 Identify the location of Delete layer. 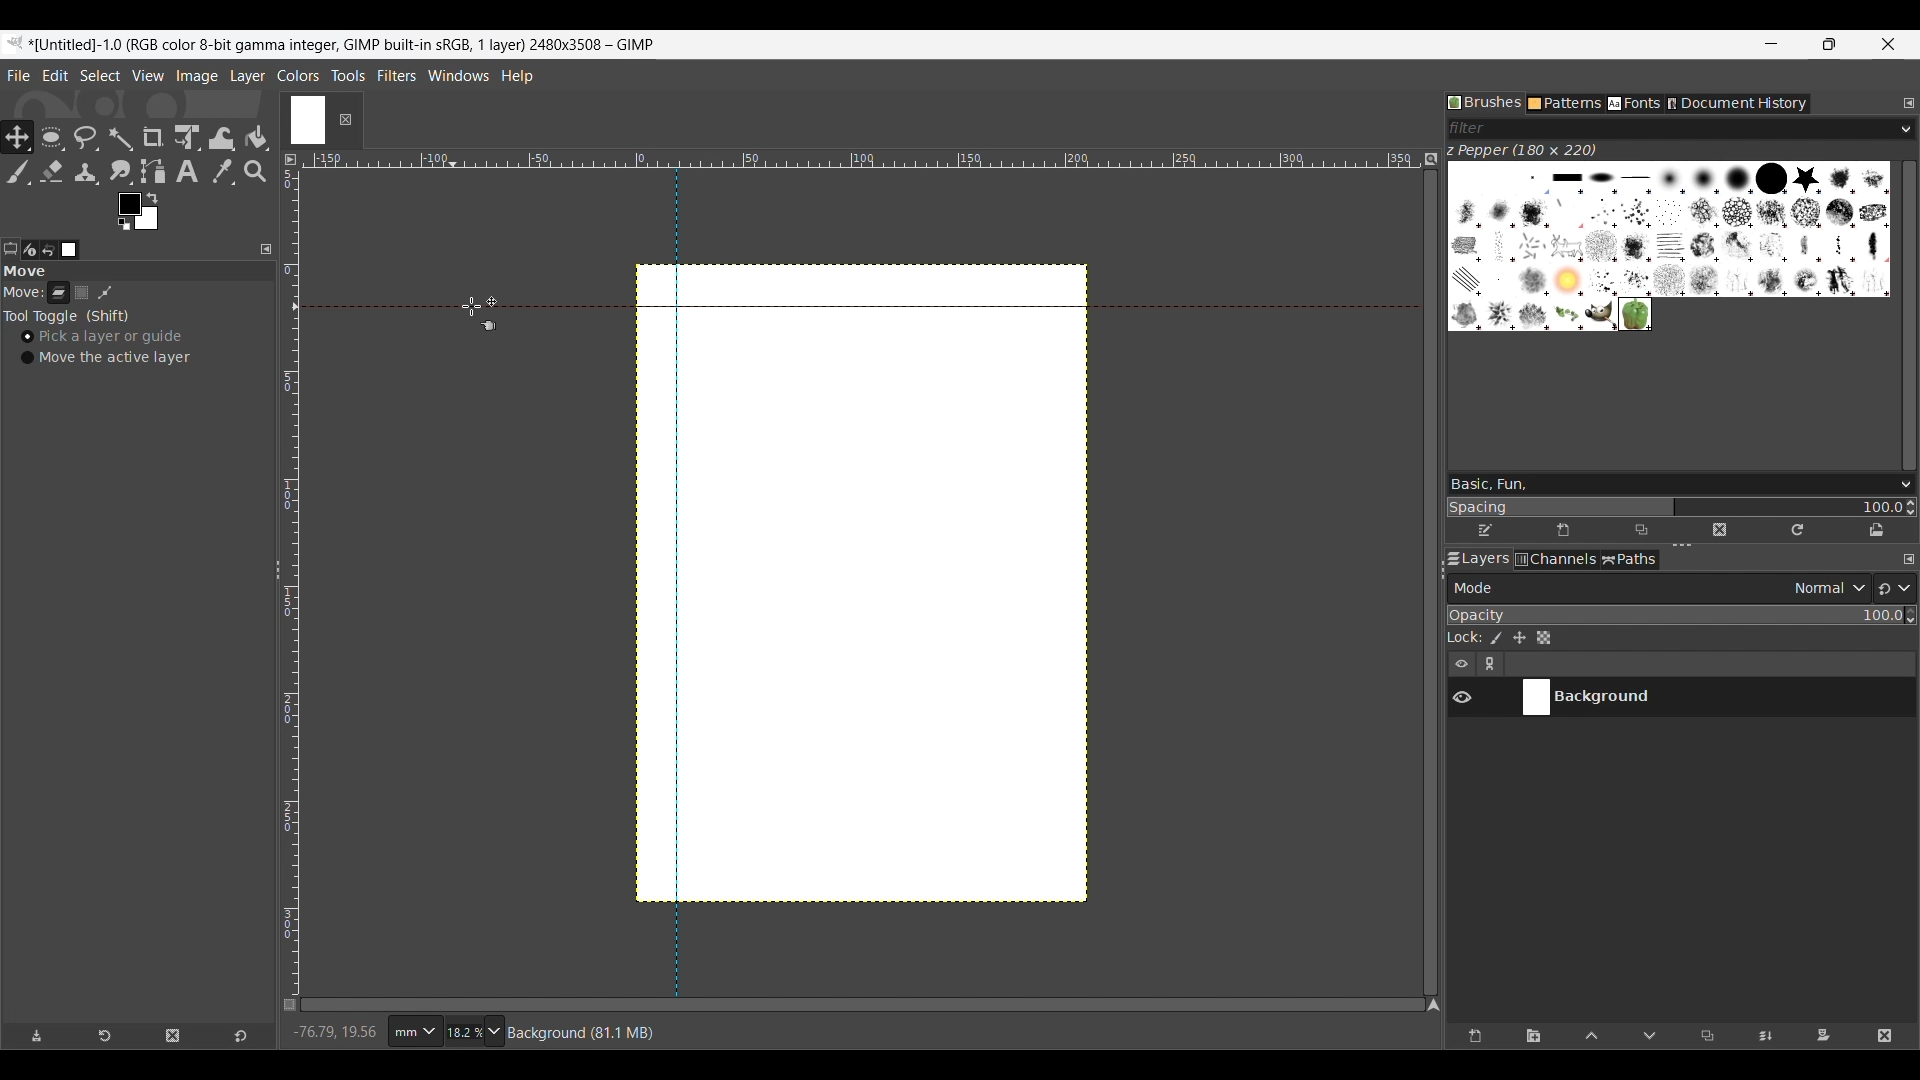
(1884, 1037).